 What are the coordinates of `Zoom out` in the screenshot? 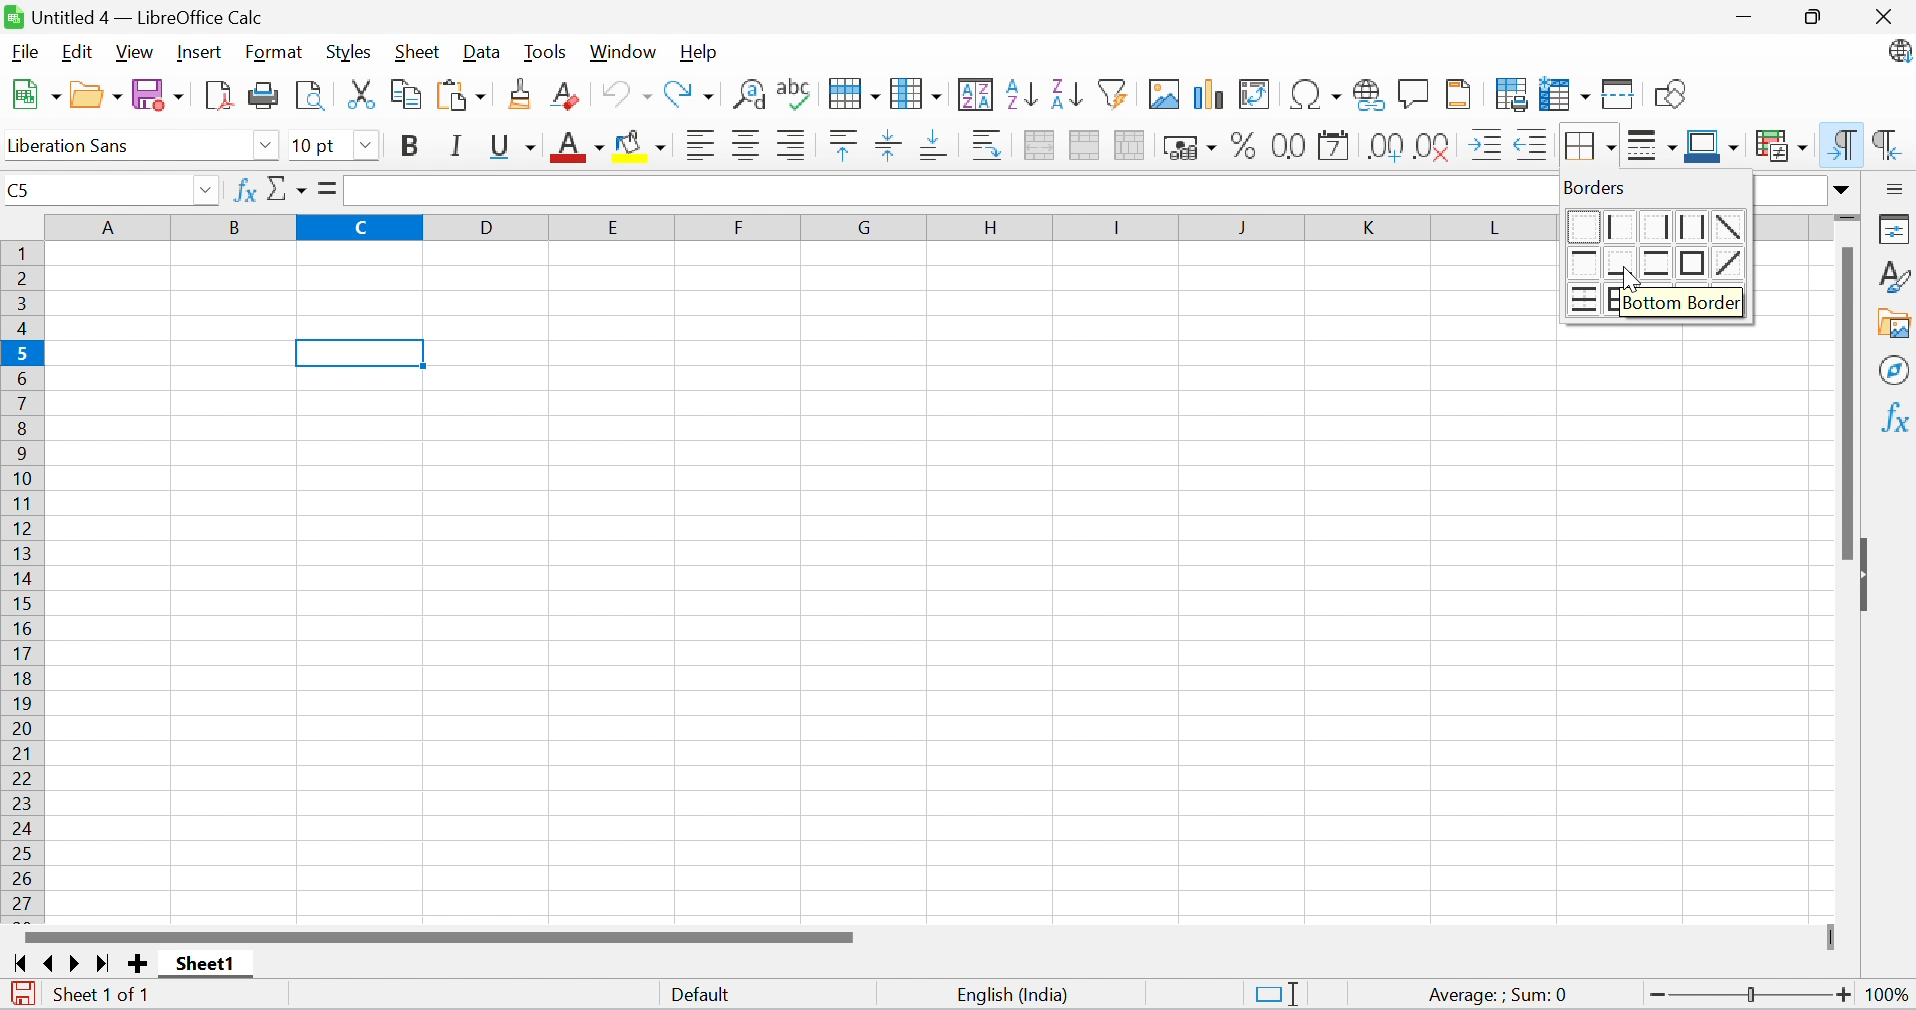 It's located at (1657, 996).